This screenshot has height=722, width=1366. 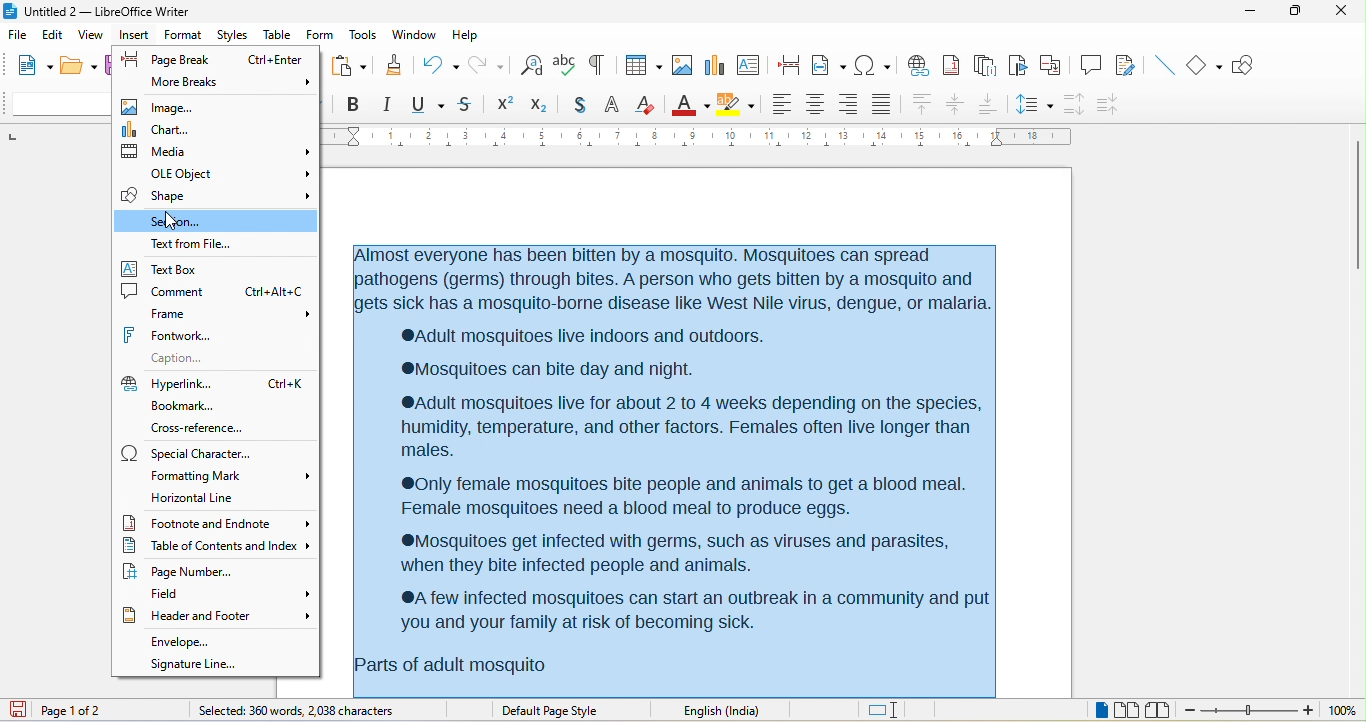 I want to click on window, so click(x=414, y=34).